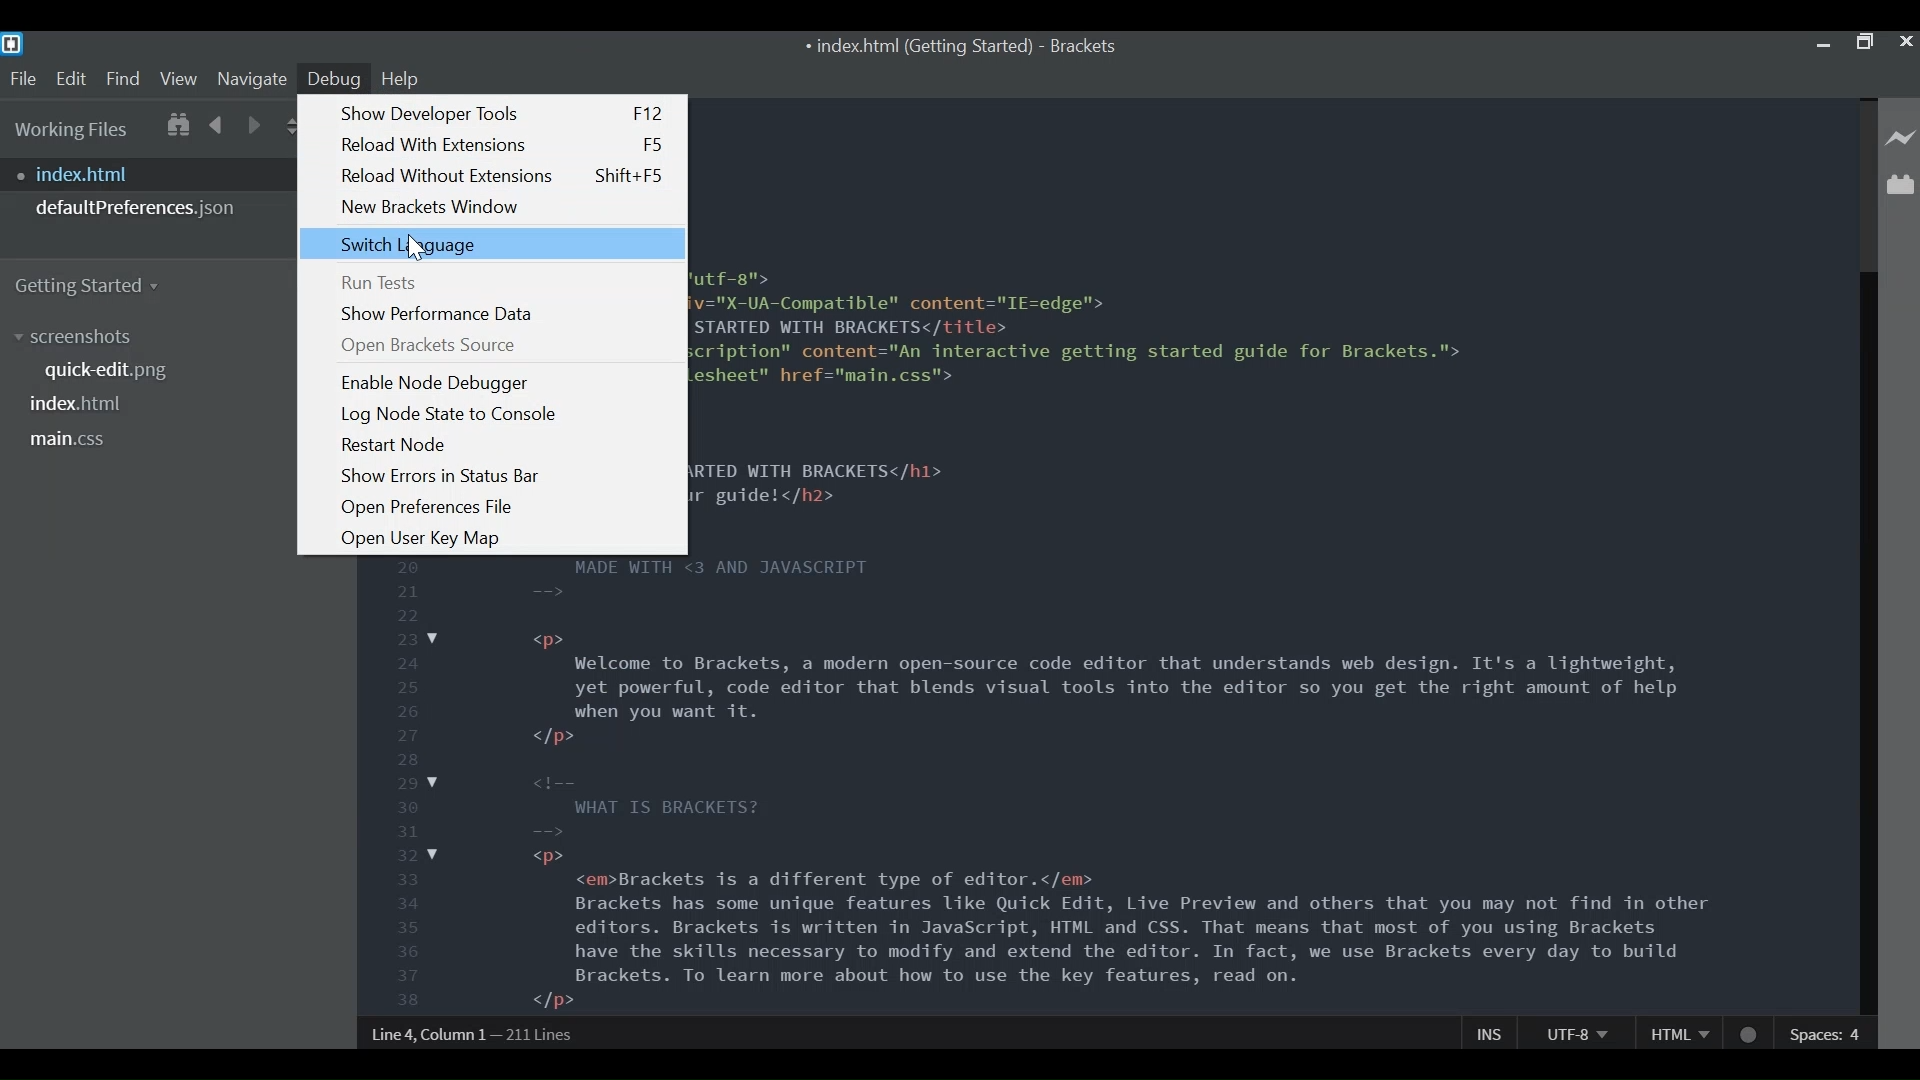 The image size is (1920, 1080). Describe the element at coordinates (1828, 1033) in the screenshot. I see `Spaces: 4` at that location.